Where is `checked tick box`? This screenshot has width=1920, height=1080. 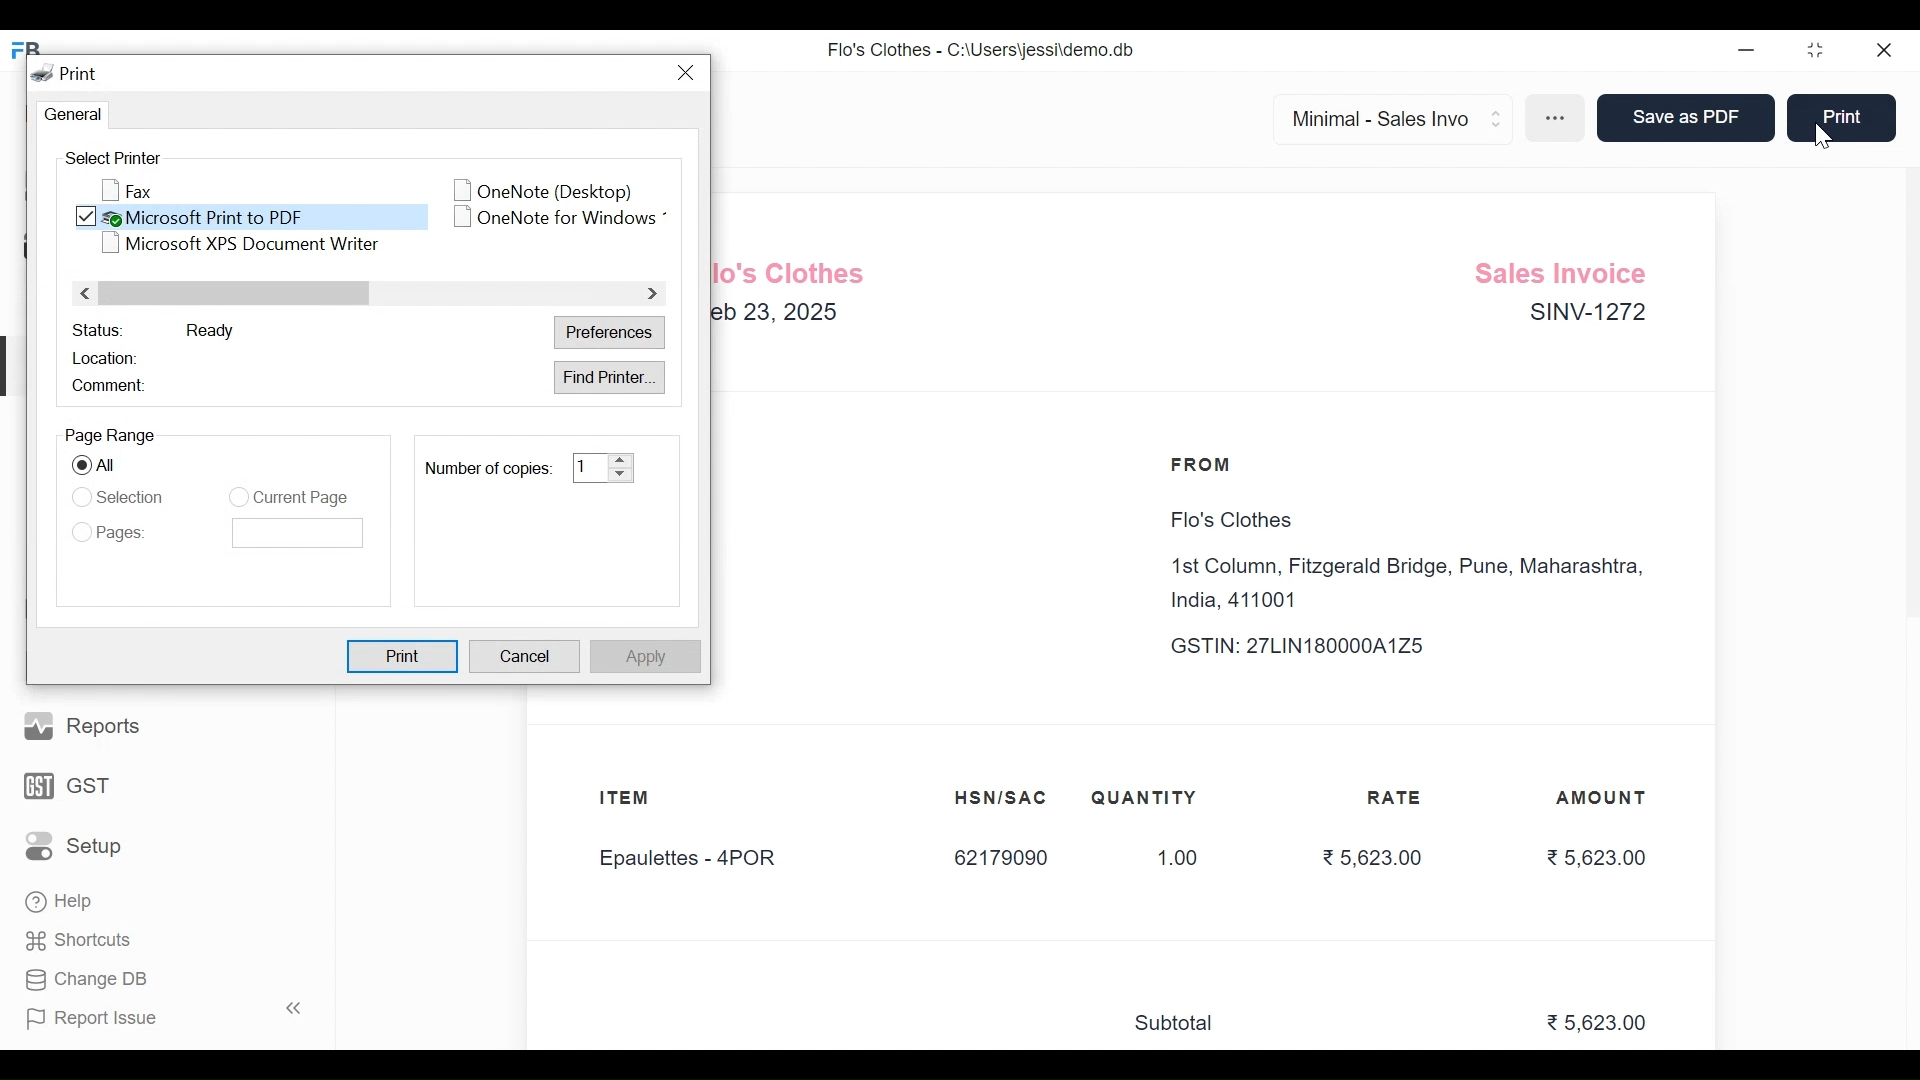 checked tick box is located at coordinates (87, 218).